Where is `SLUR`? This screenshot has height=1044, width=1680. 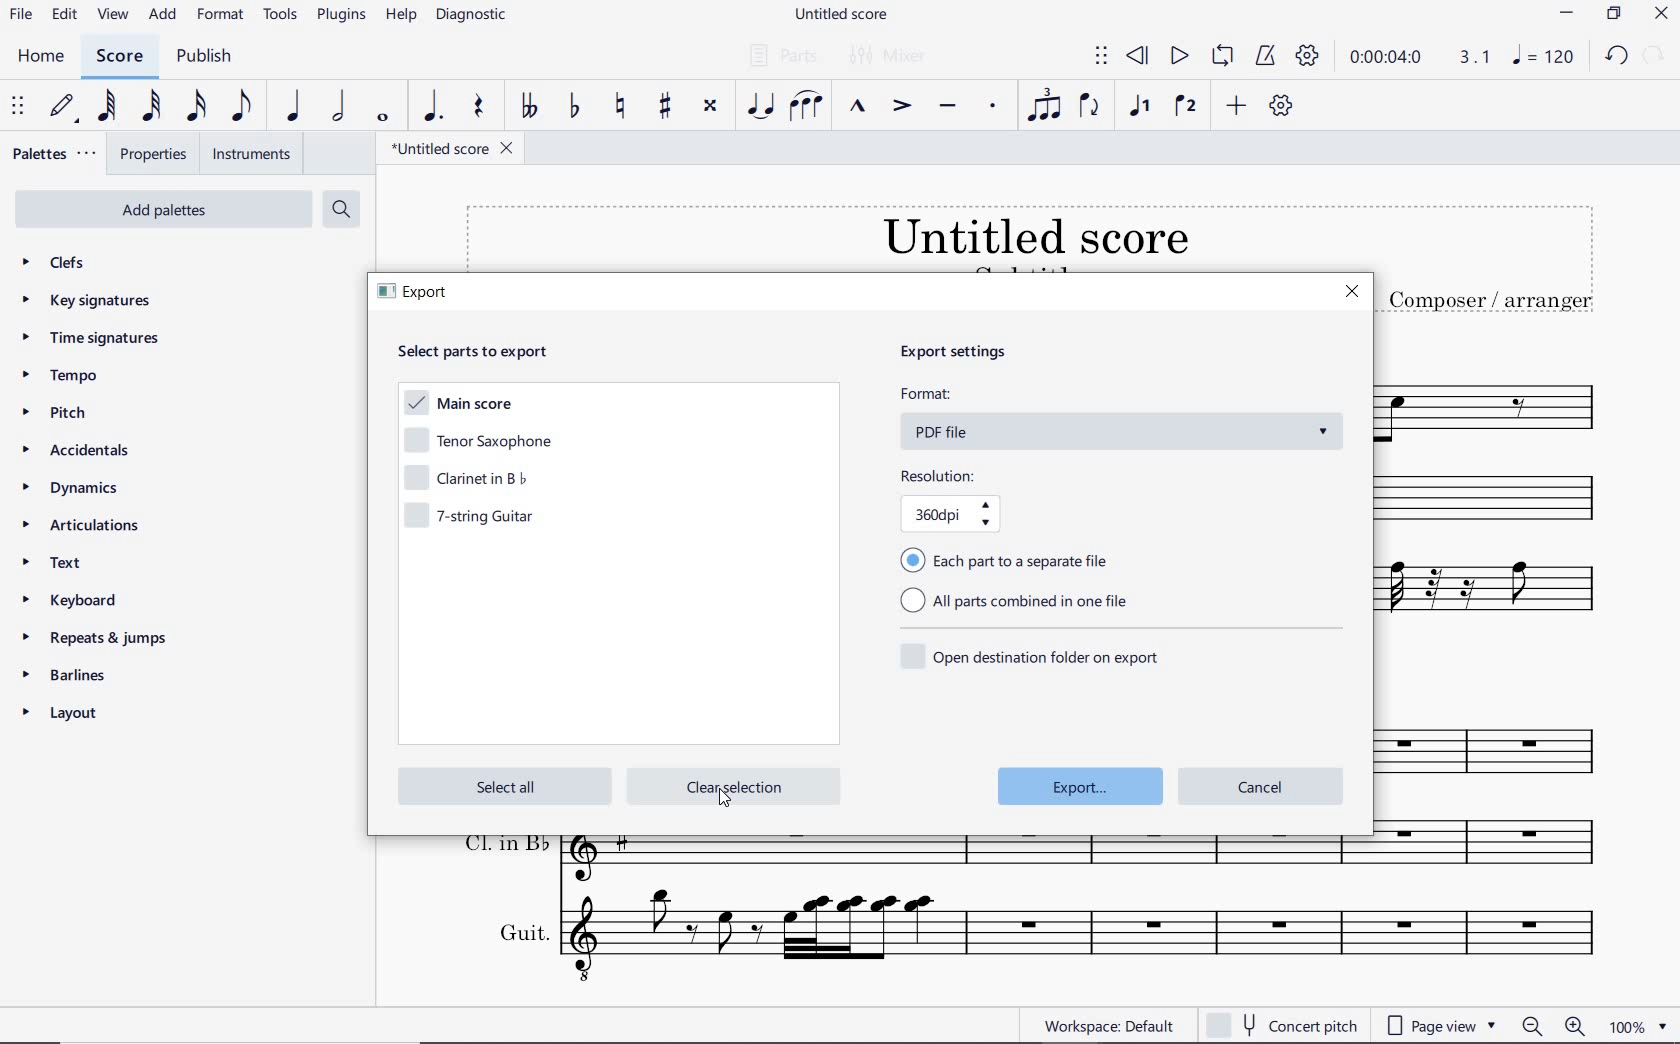
SLUR is located at coordinates (805, 104).